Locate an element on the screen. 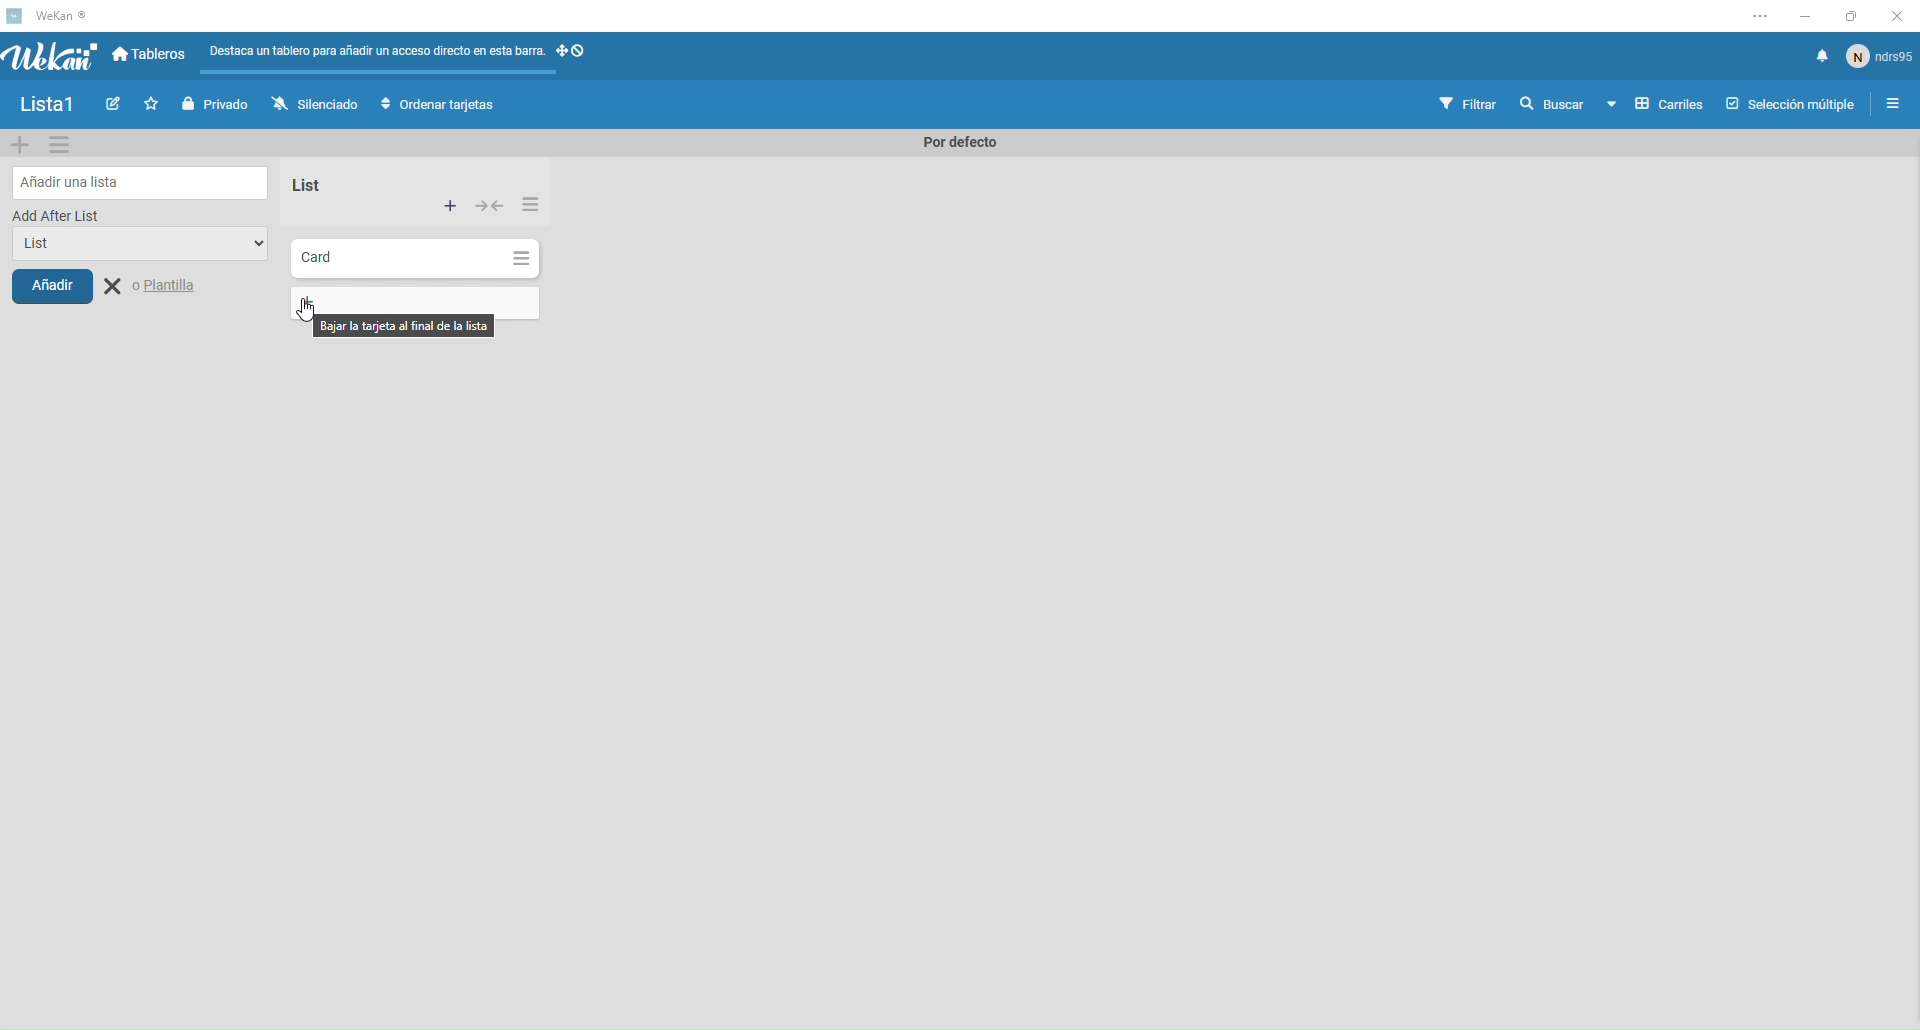  card options is located at coordinates (521, 259).